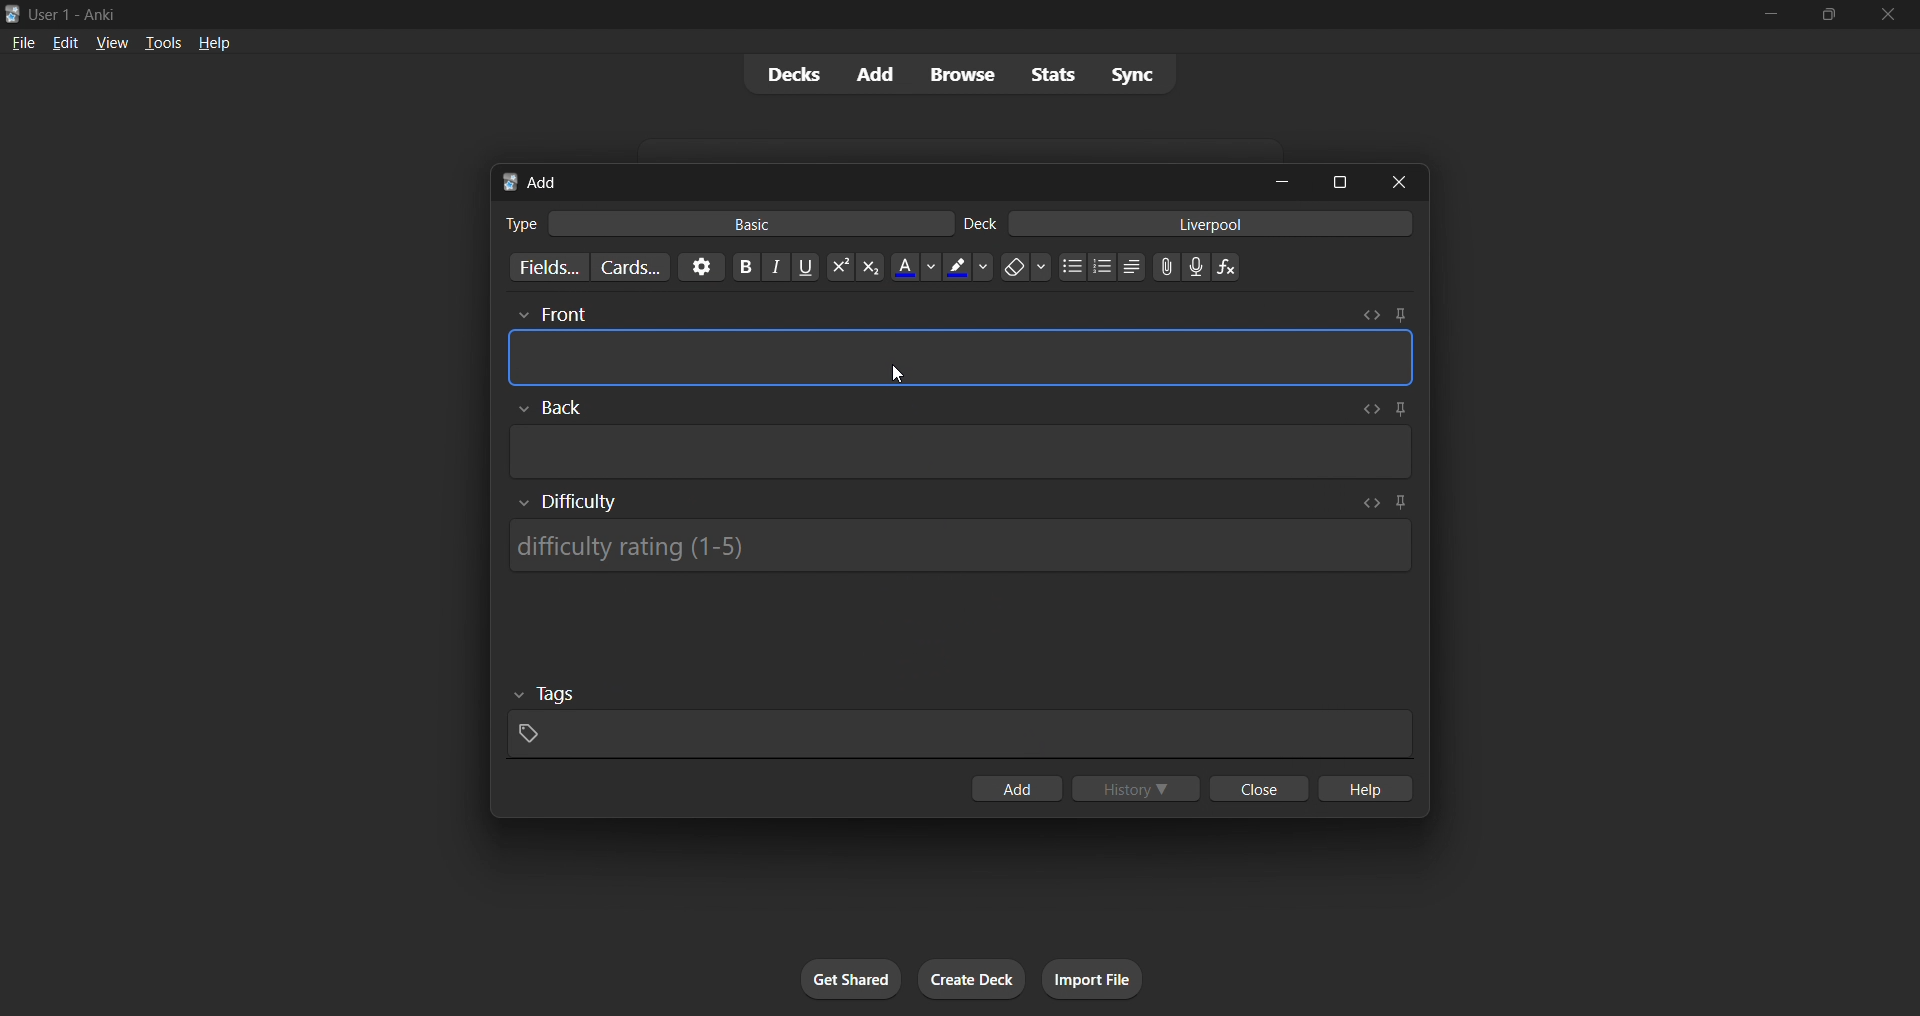 Image resolution: width=1920 pixels, height=1016 pixels. Describe the element at coordinates (791, 75) in the screenshot. I see `decks` at that location.